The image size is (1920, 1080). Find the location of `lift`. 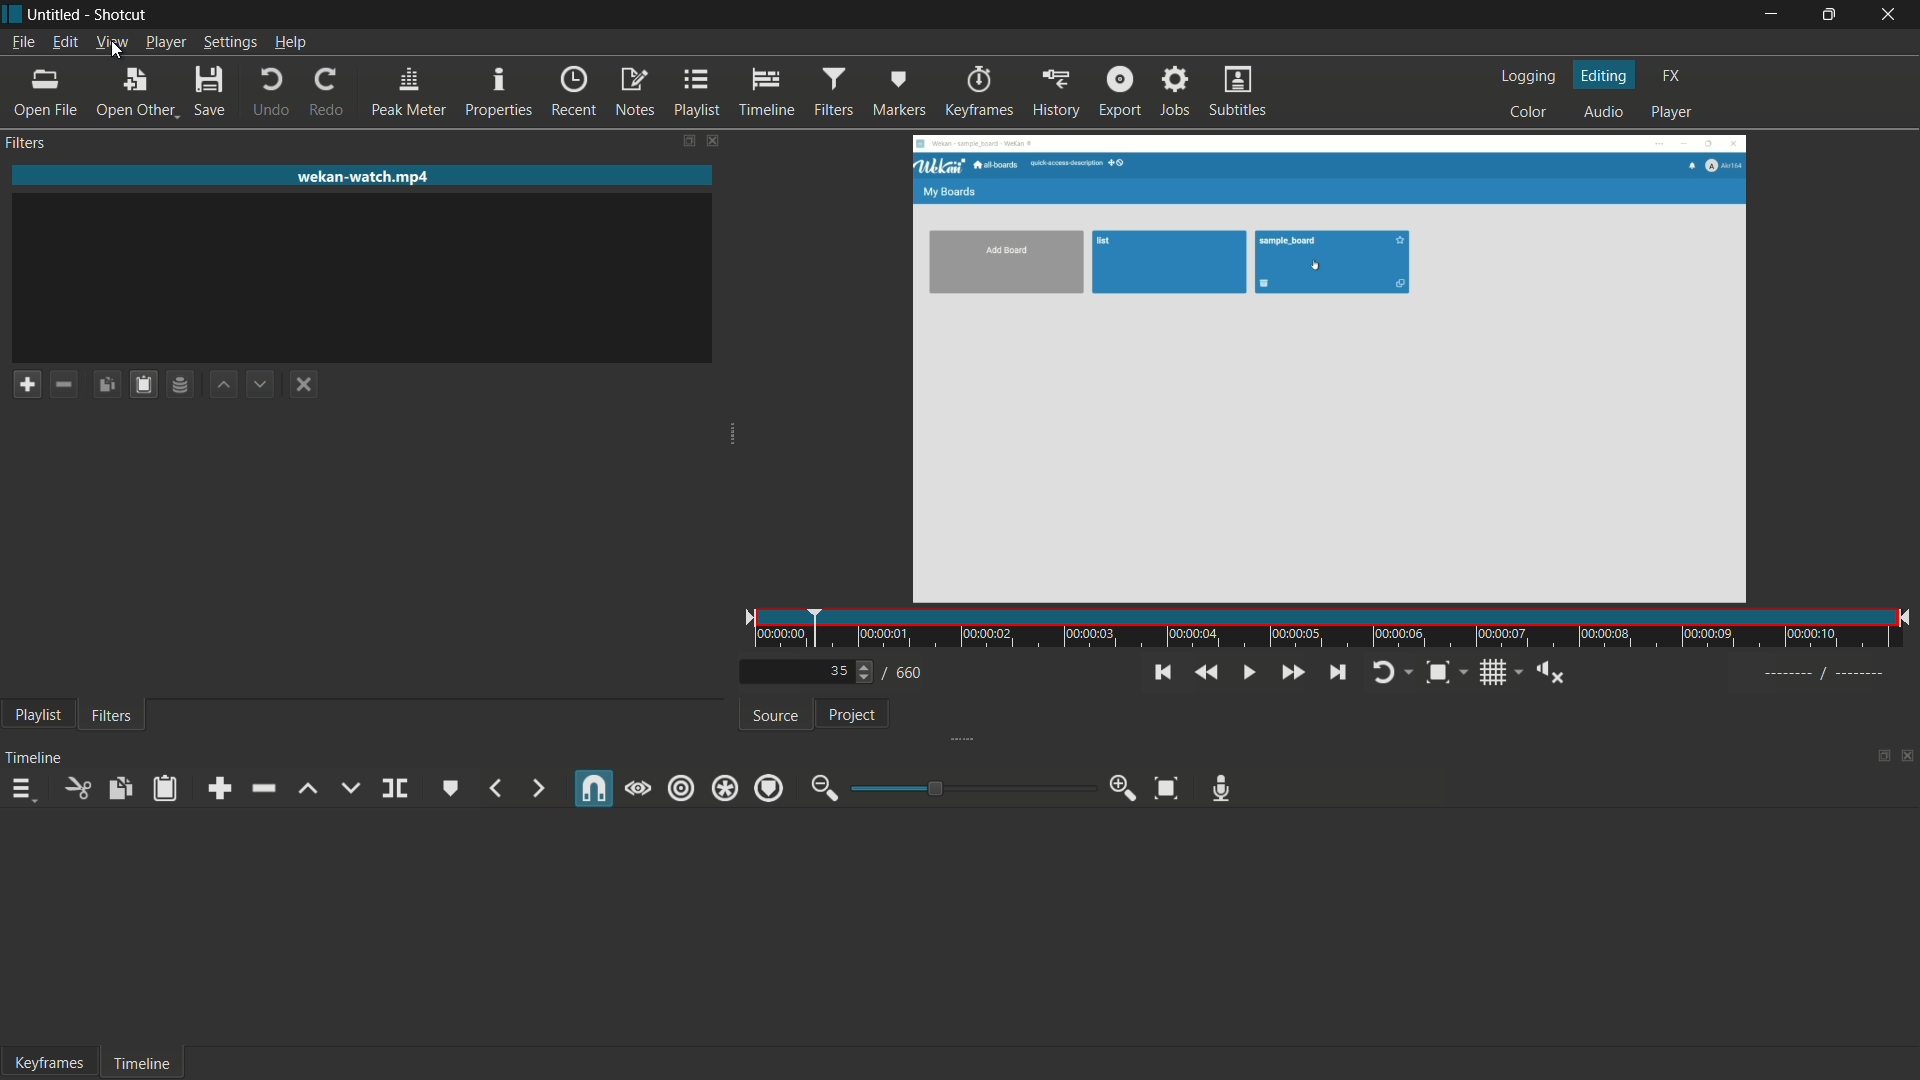

lift is located at coordinates (308, 788).